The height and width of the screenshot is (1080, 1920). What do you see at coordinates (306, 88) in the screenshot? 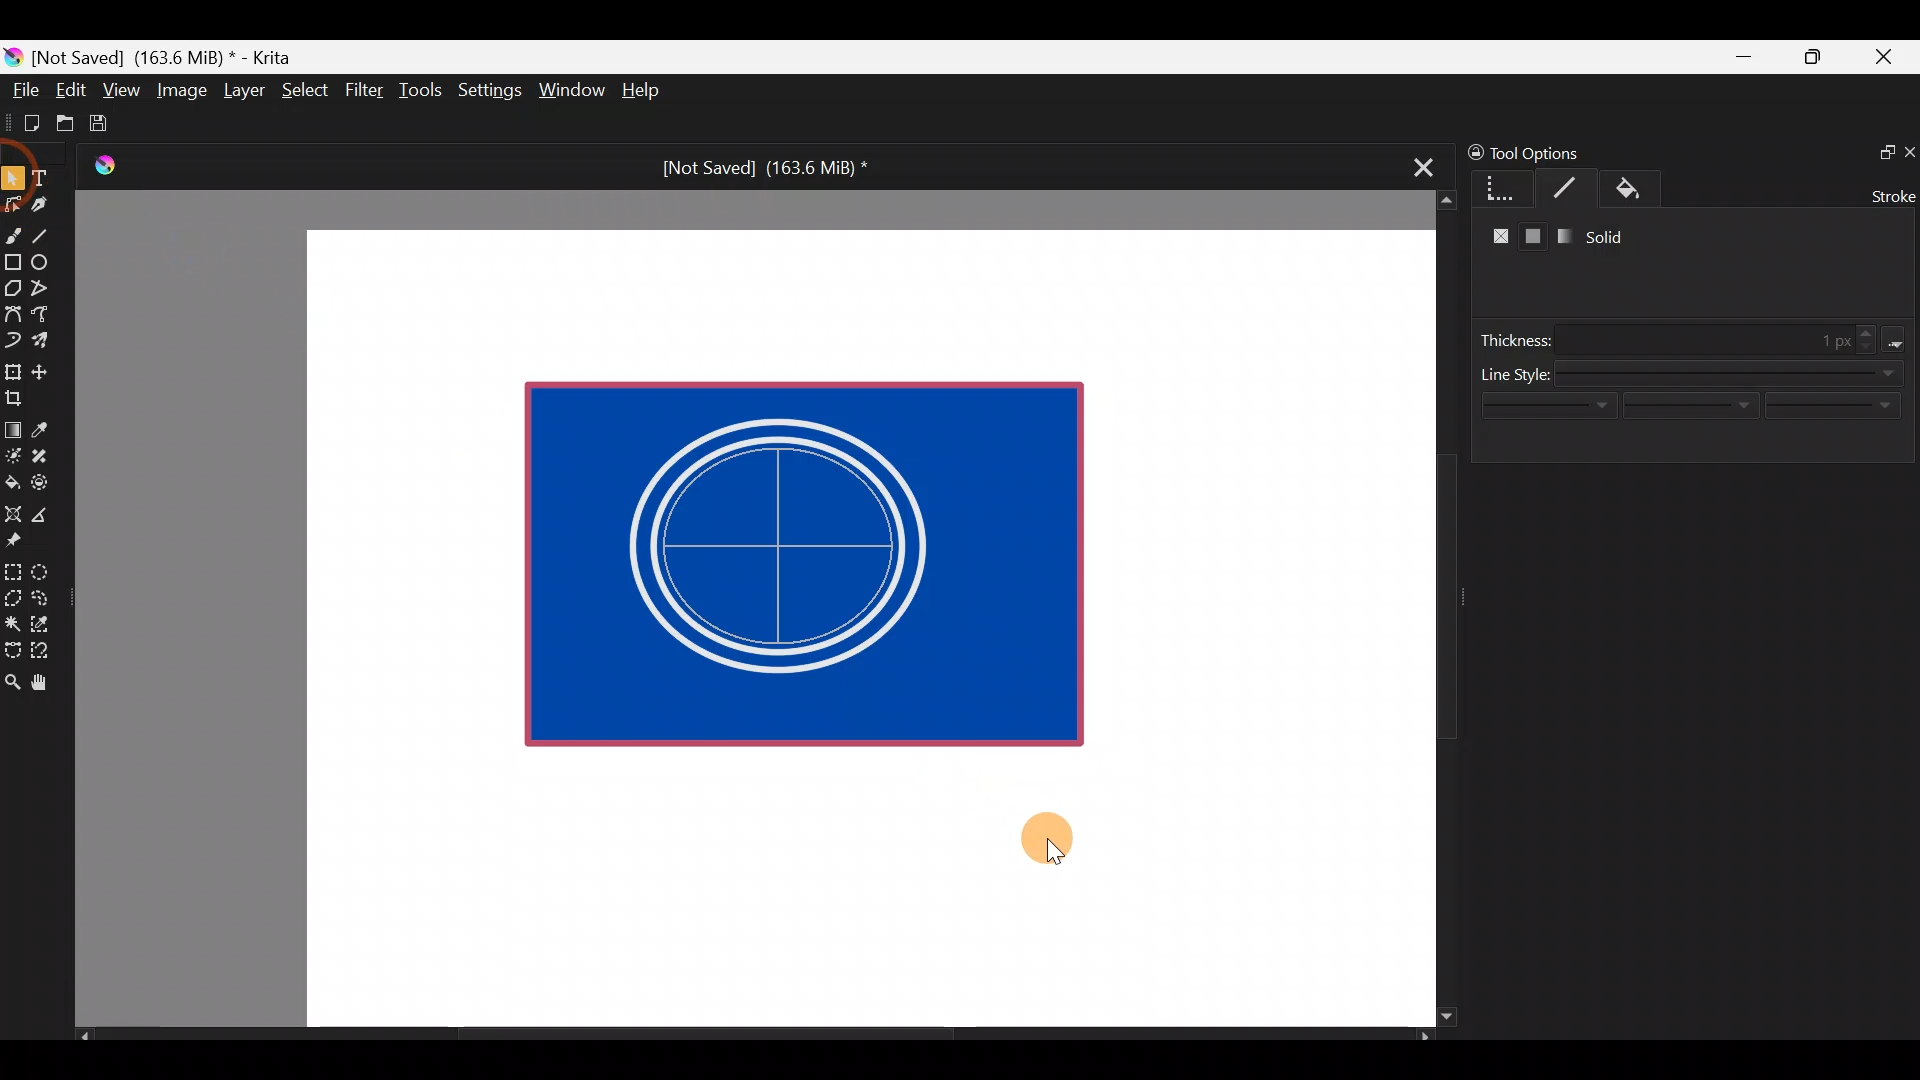
I see `Select` at bounding box center [306, 88].